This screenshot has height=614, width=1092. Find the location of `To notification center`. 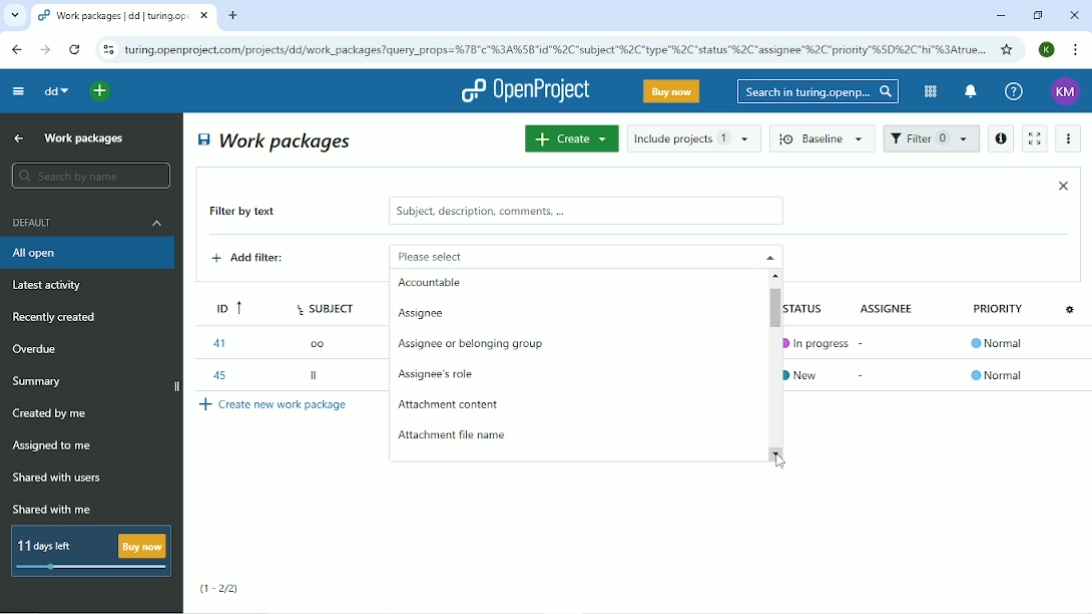

To notification center is located at coordinates (969, 93).